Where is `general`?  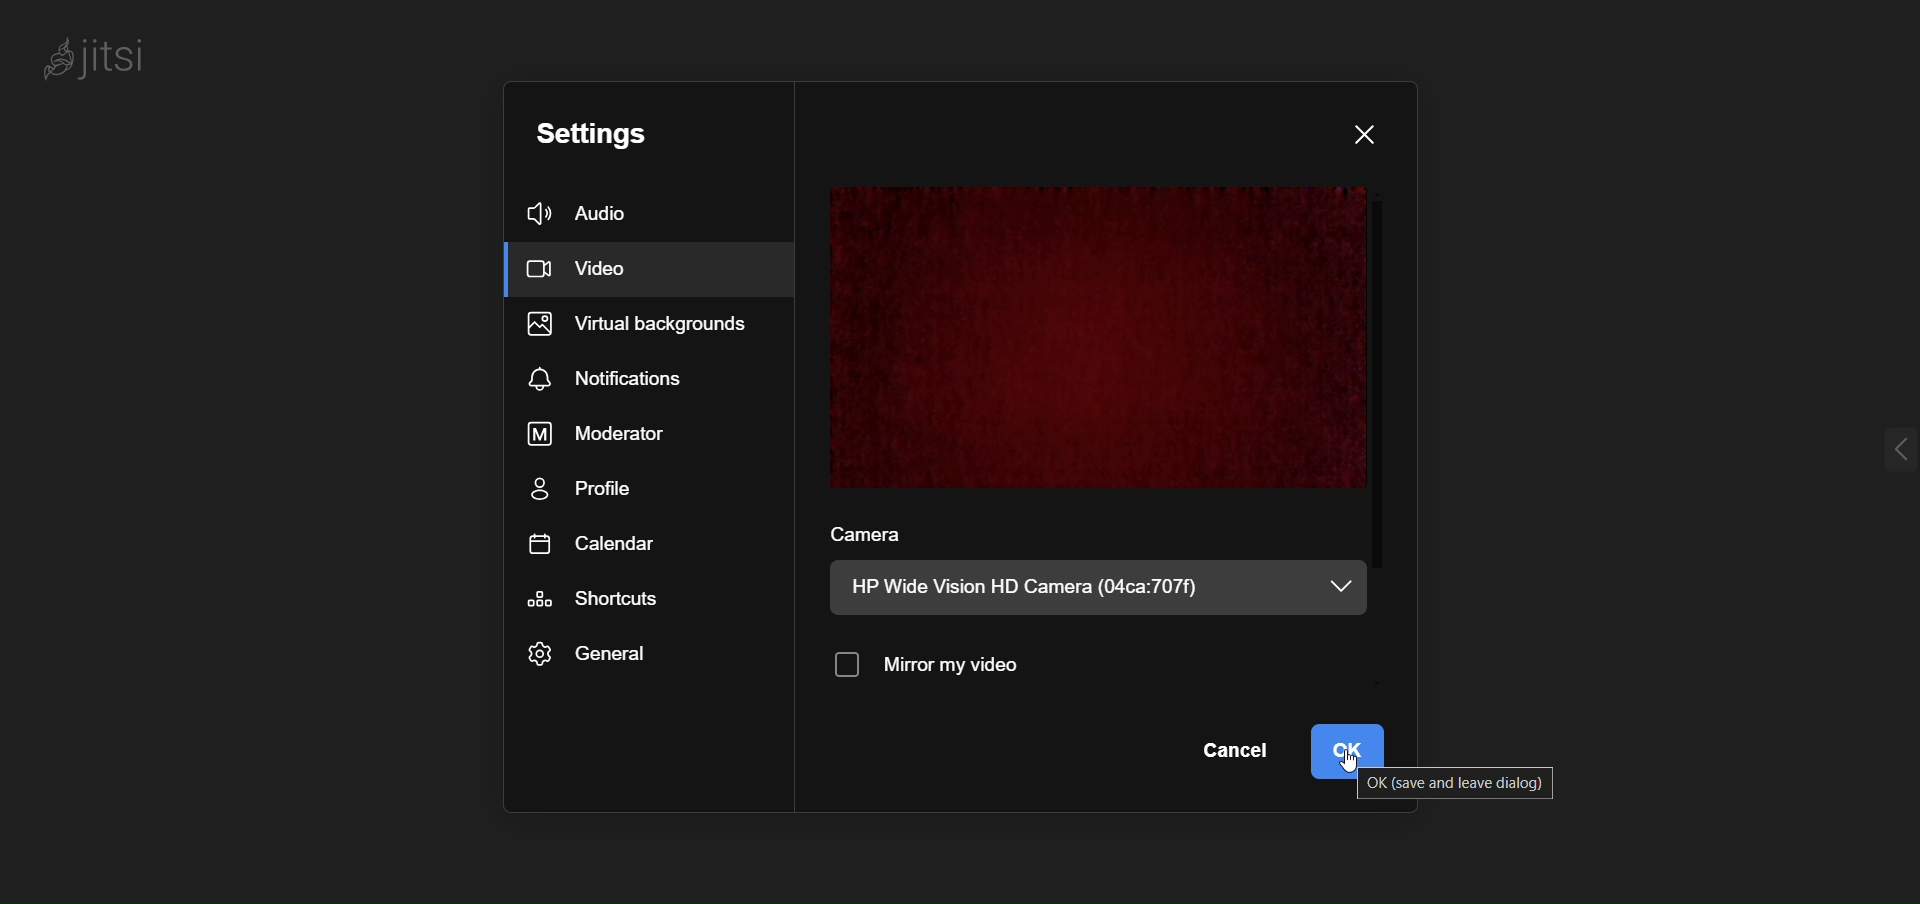
general is located at coordinates (589, 656).